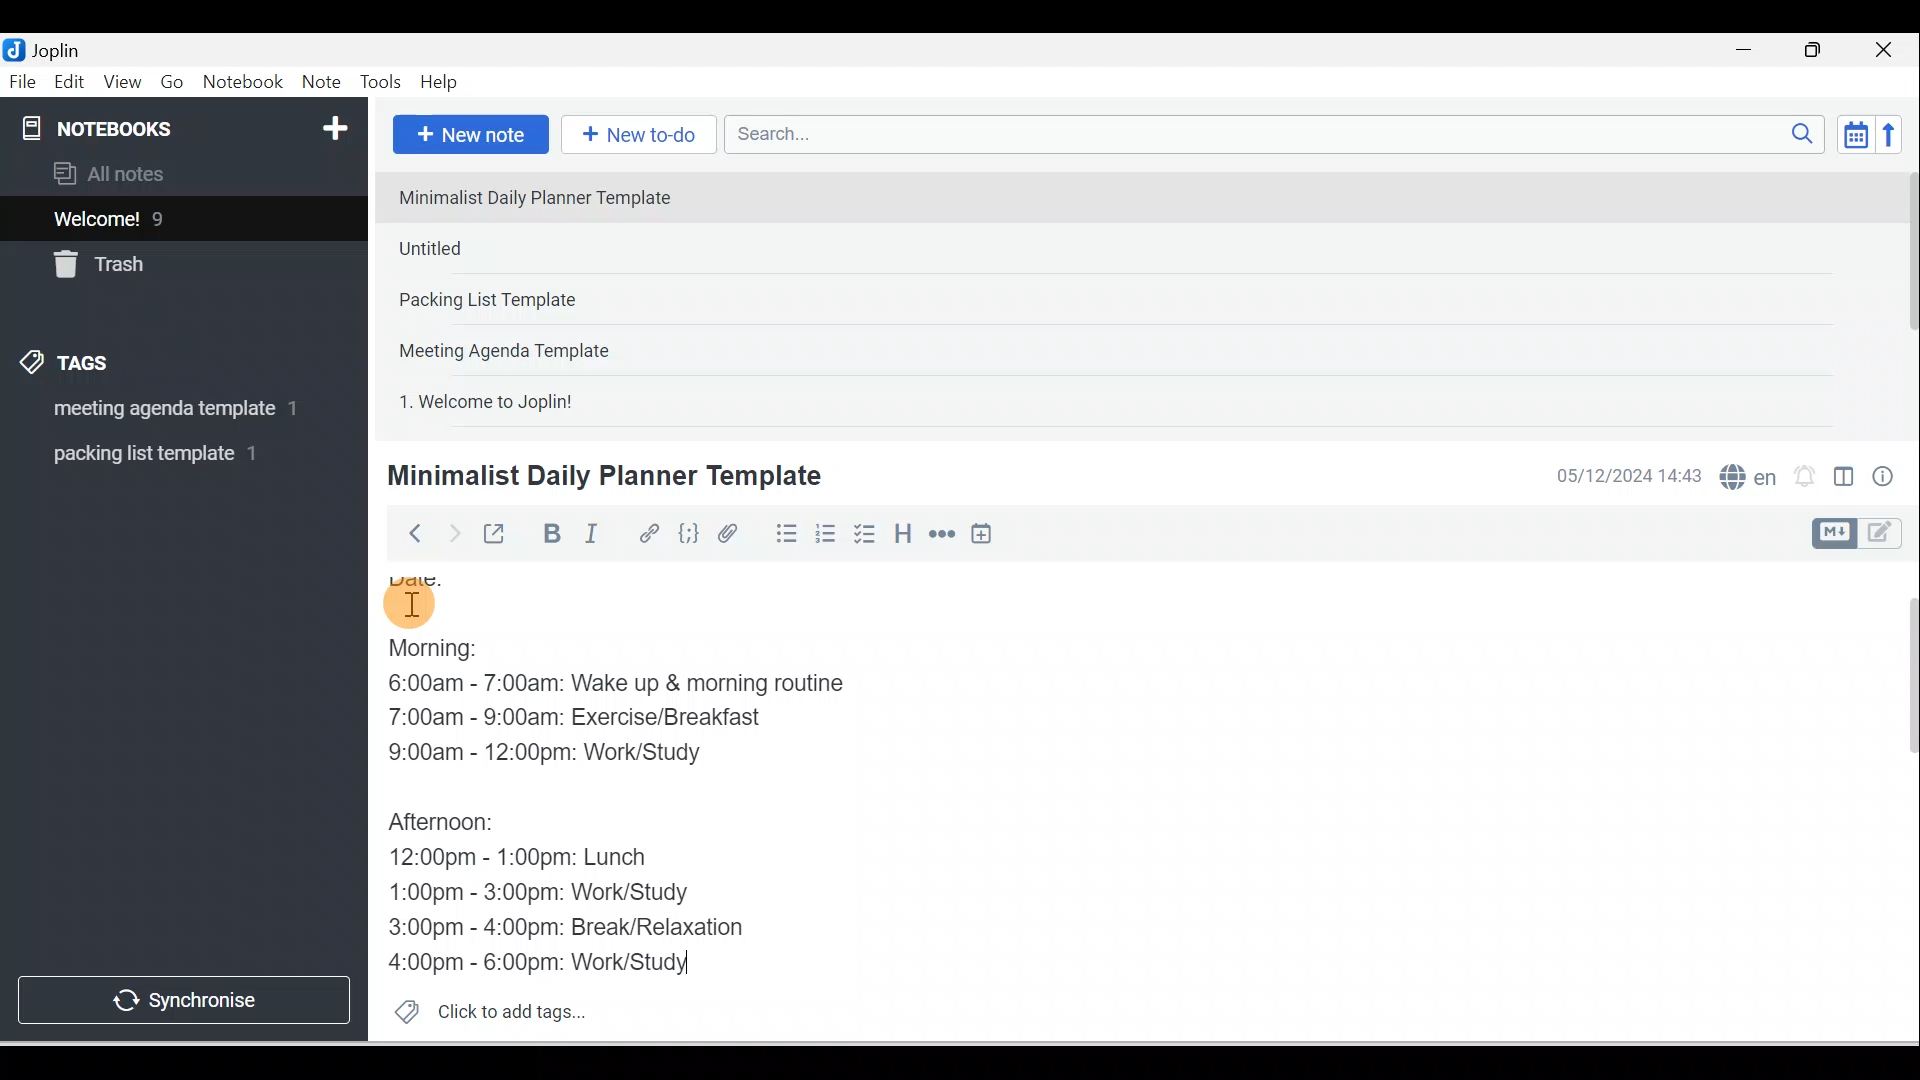 The width and height of the screenshot is (1920, 1080). I want to click on Go, so click(175, 83).